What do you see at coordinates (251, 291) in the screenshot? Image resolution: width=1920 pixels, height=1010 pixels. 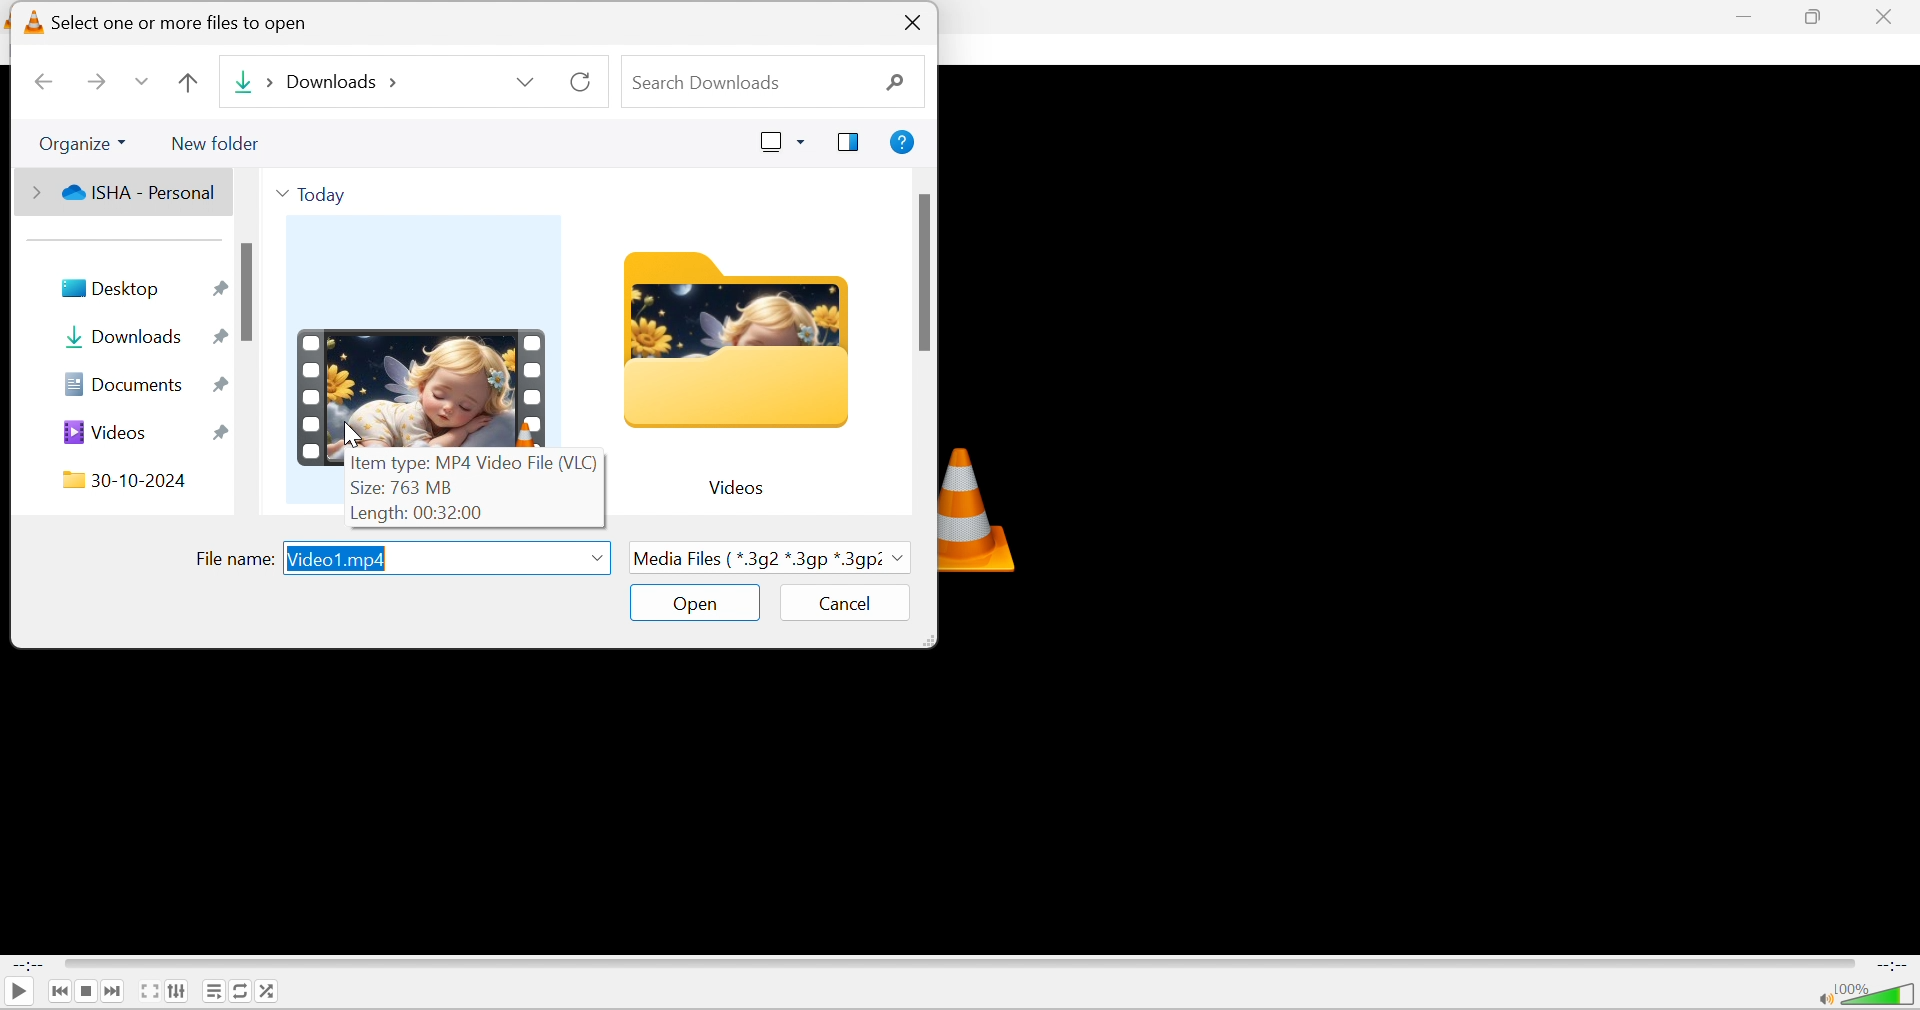 I see `scroll bar` at bounding box center [251, 291].